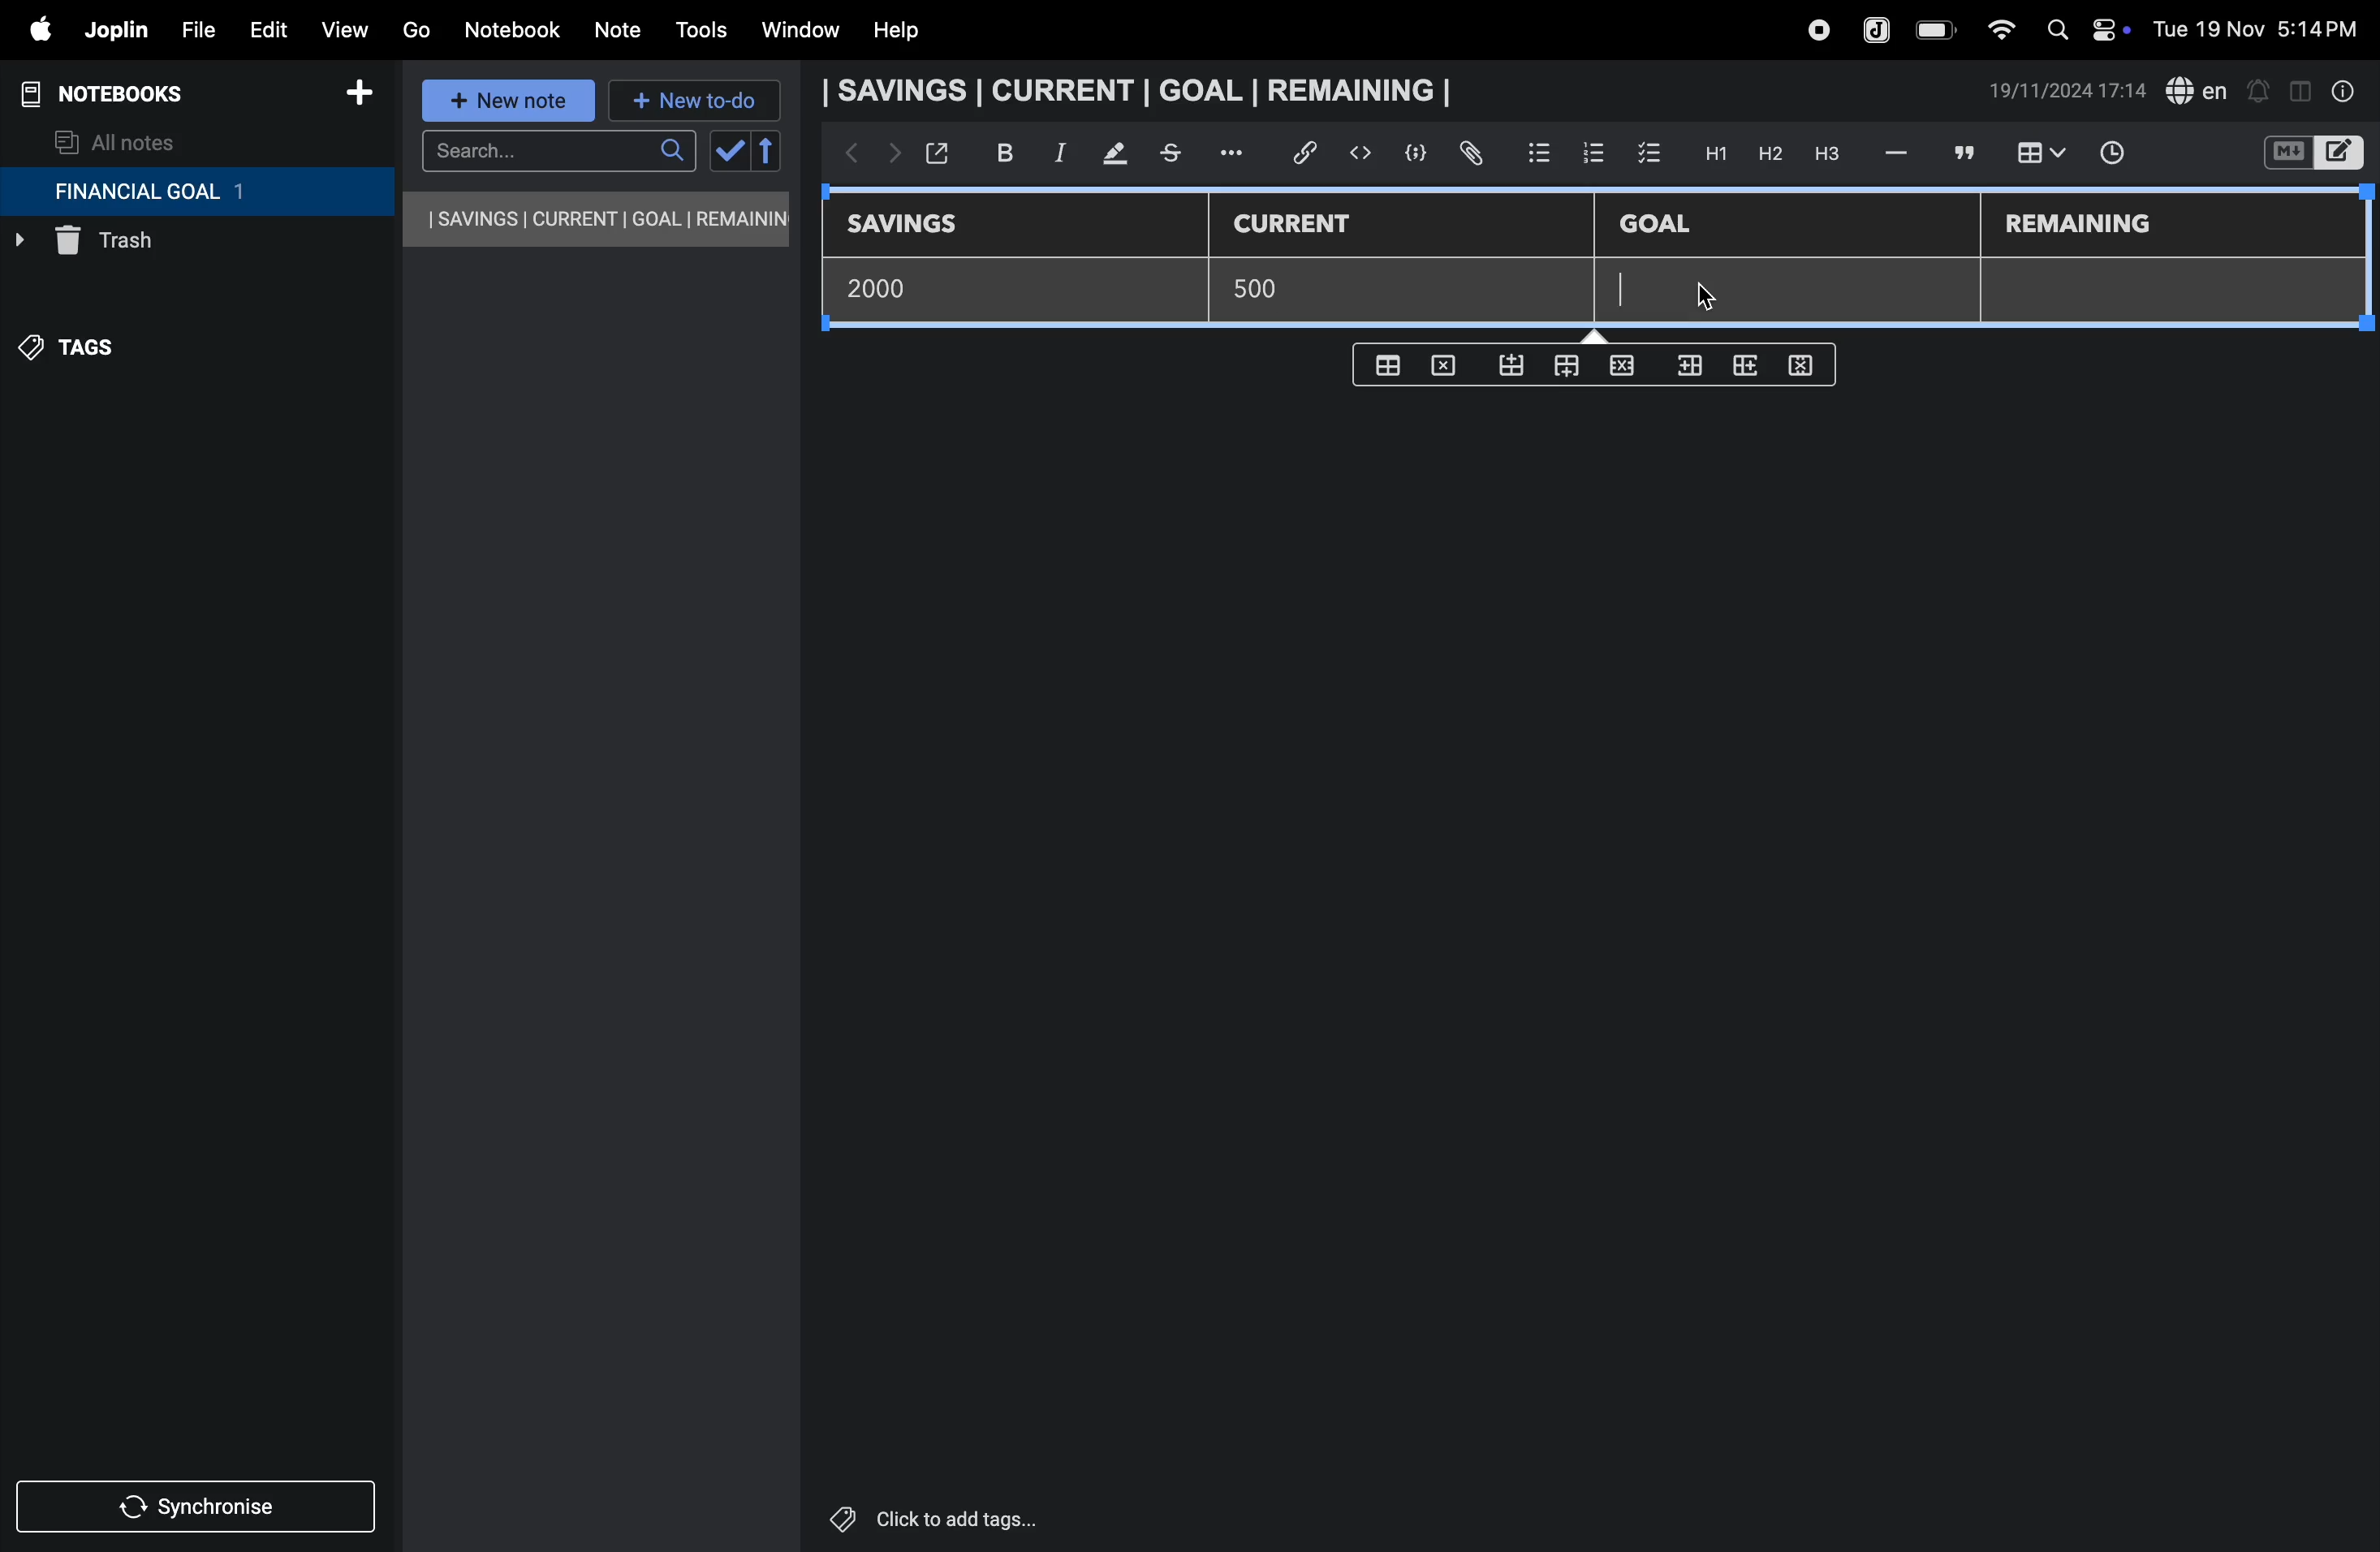 The image size is (2380, 1552). What do you see at coordinates (2300, 89) in the screenshot?
I see `toggle editor` at bounding box center [2300, 89].